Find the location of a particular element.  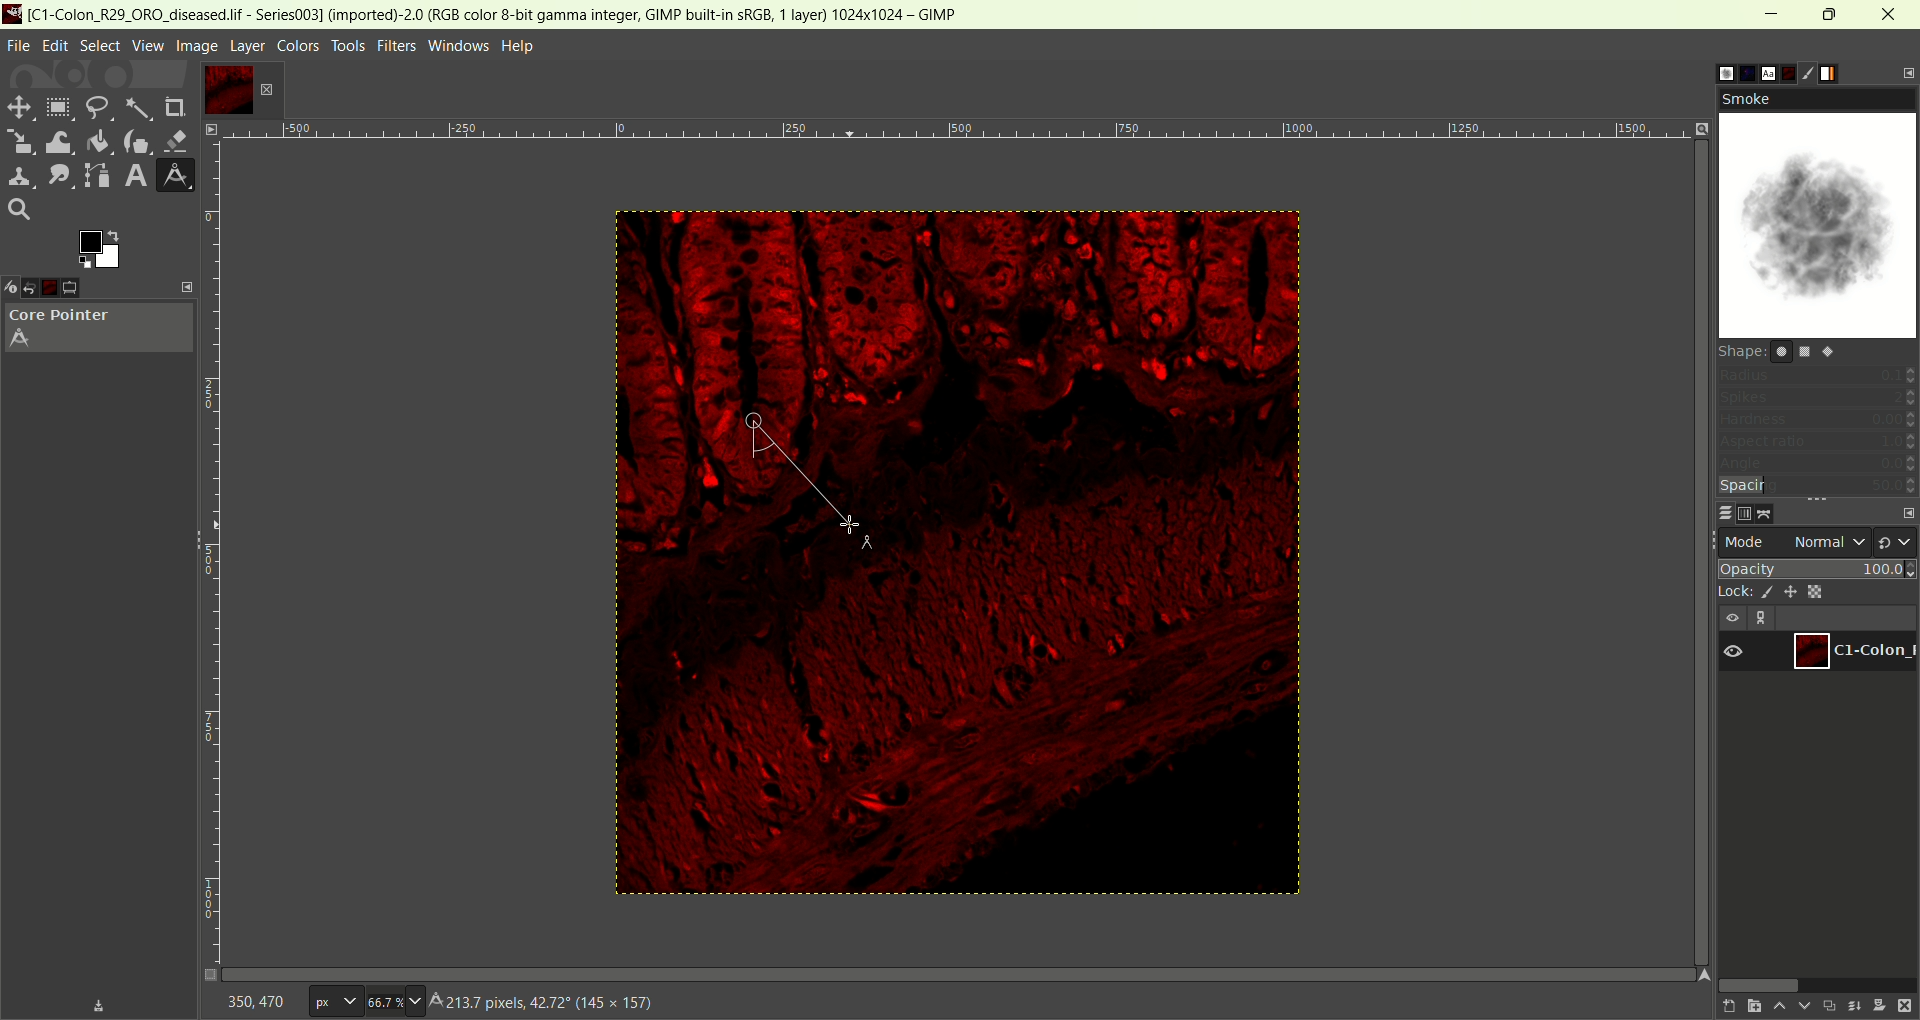

image is located at coordinates (195, 46).